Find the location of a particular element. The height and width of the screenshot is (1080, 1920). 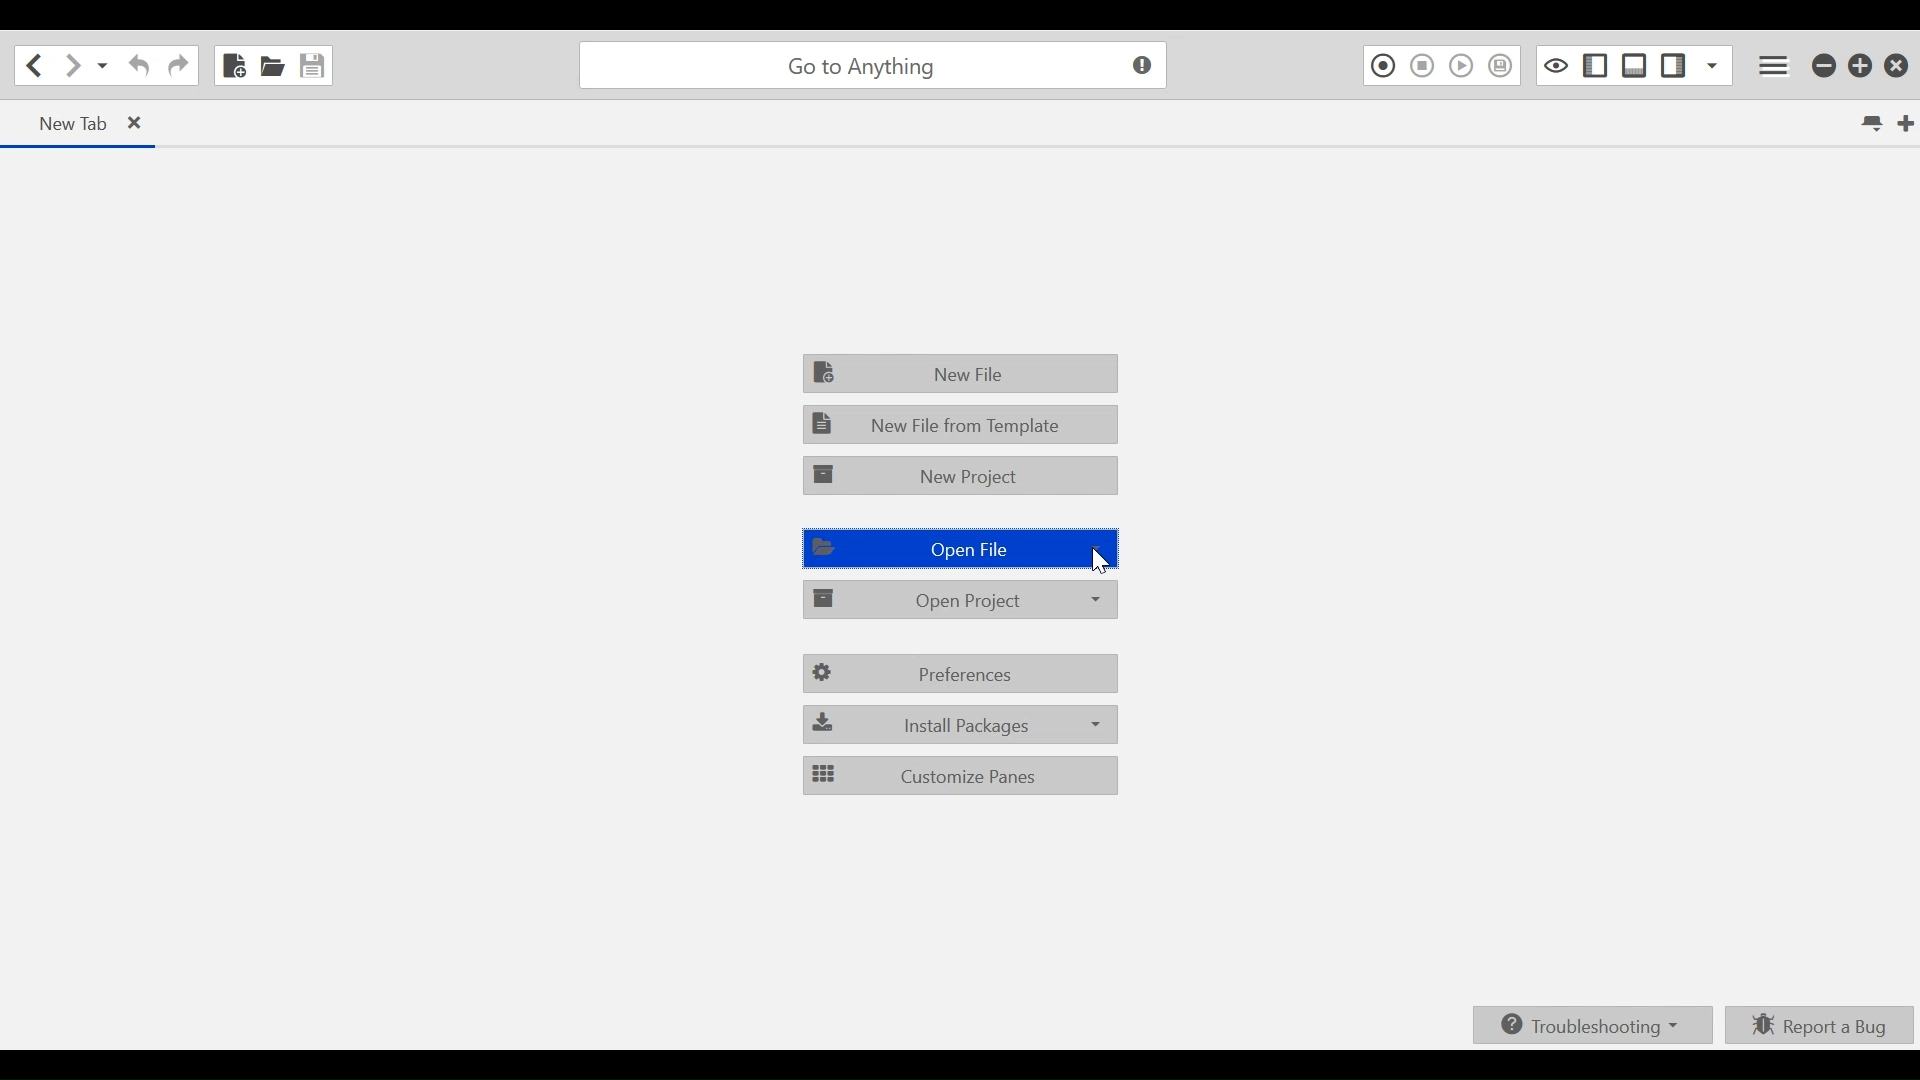

Customize Panes is located at coordinates (961, 776).